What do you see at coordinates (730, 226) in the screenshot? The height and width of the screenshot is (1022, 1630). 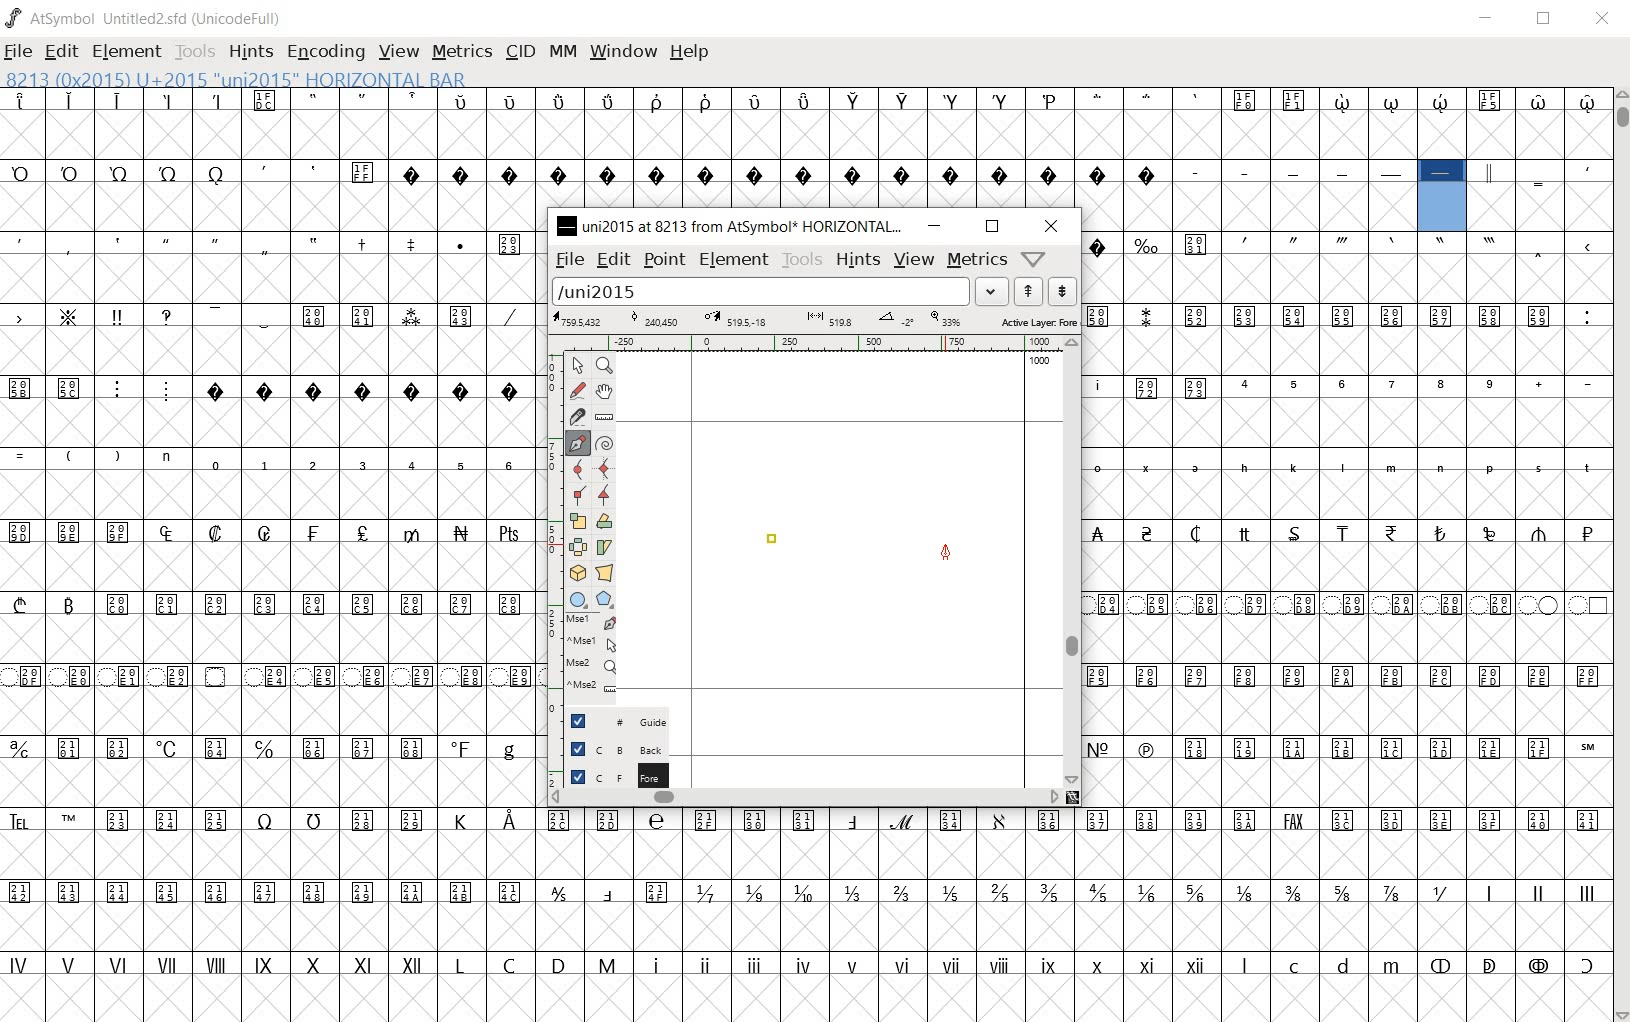 I see `uni2015 at 8213 from AtSymbol HORIZONTAL...` at bounding box center [730, 226].